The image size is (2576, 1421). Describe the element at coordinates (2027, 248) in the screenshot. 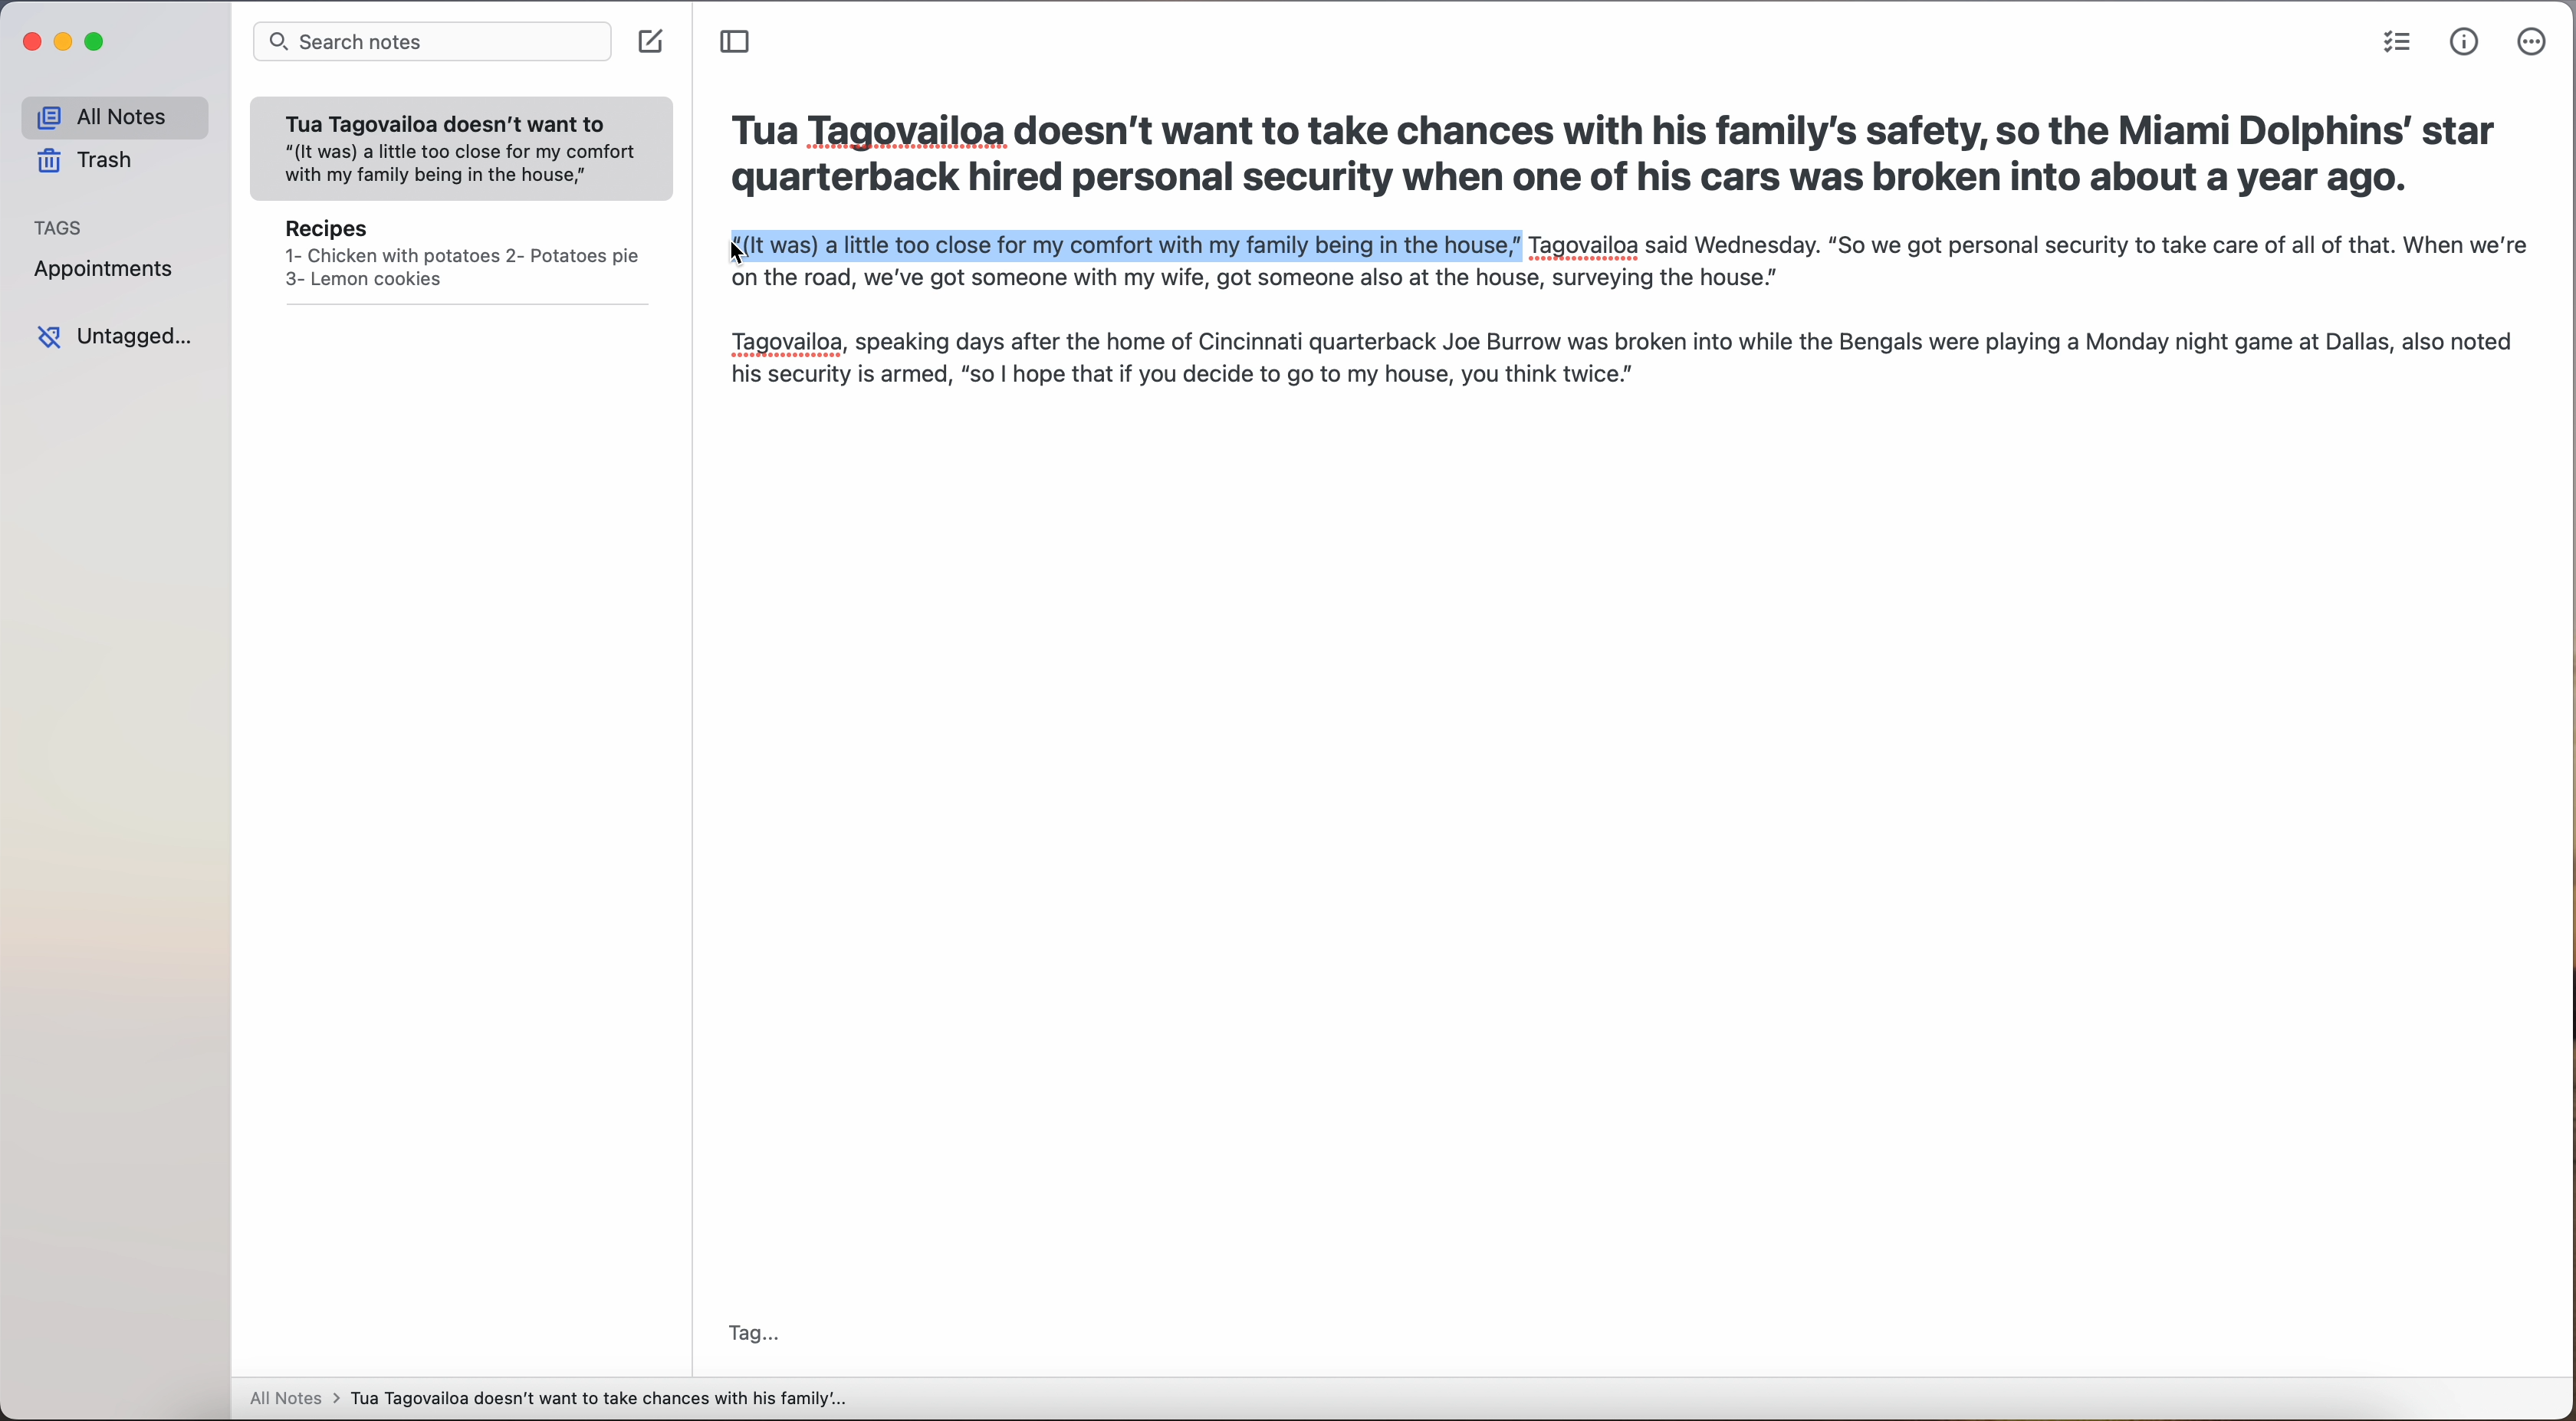

I see `body text Tua Tagovailoa` at that location.